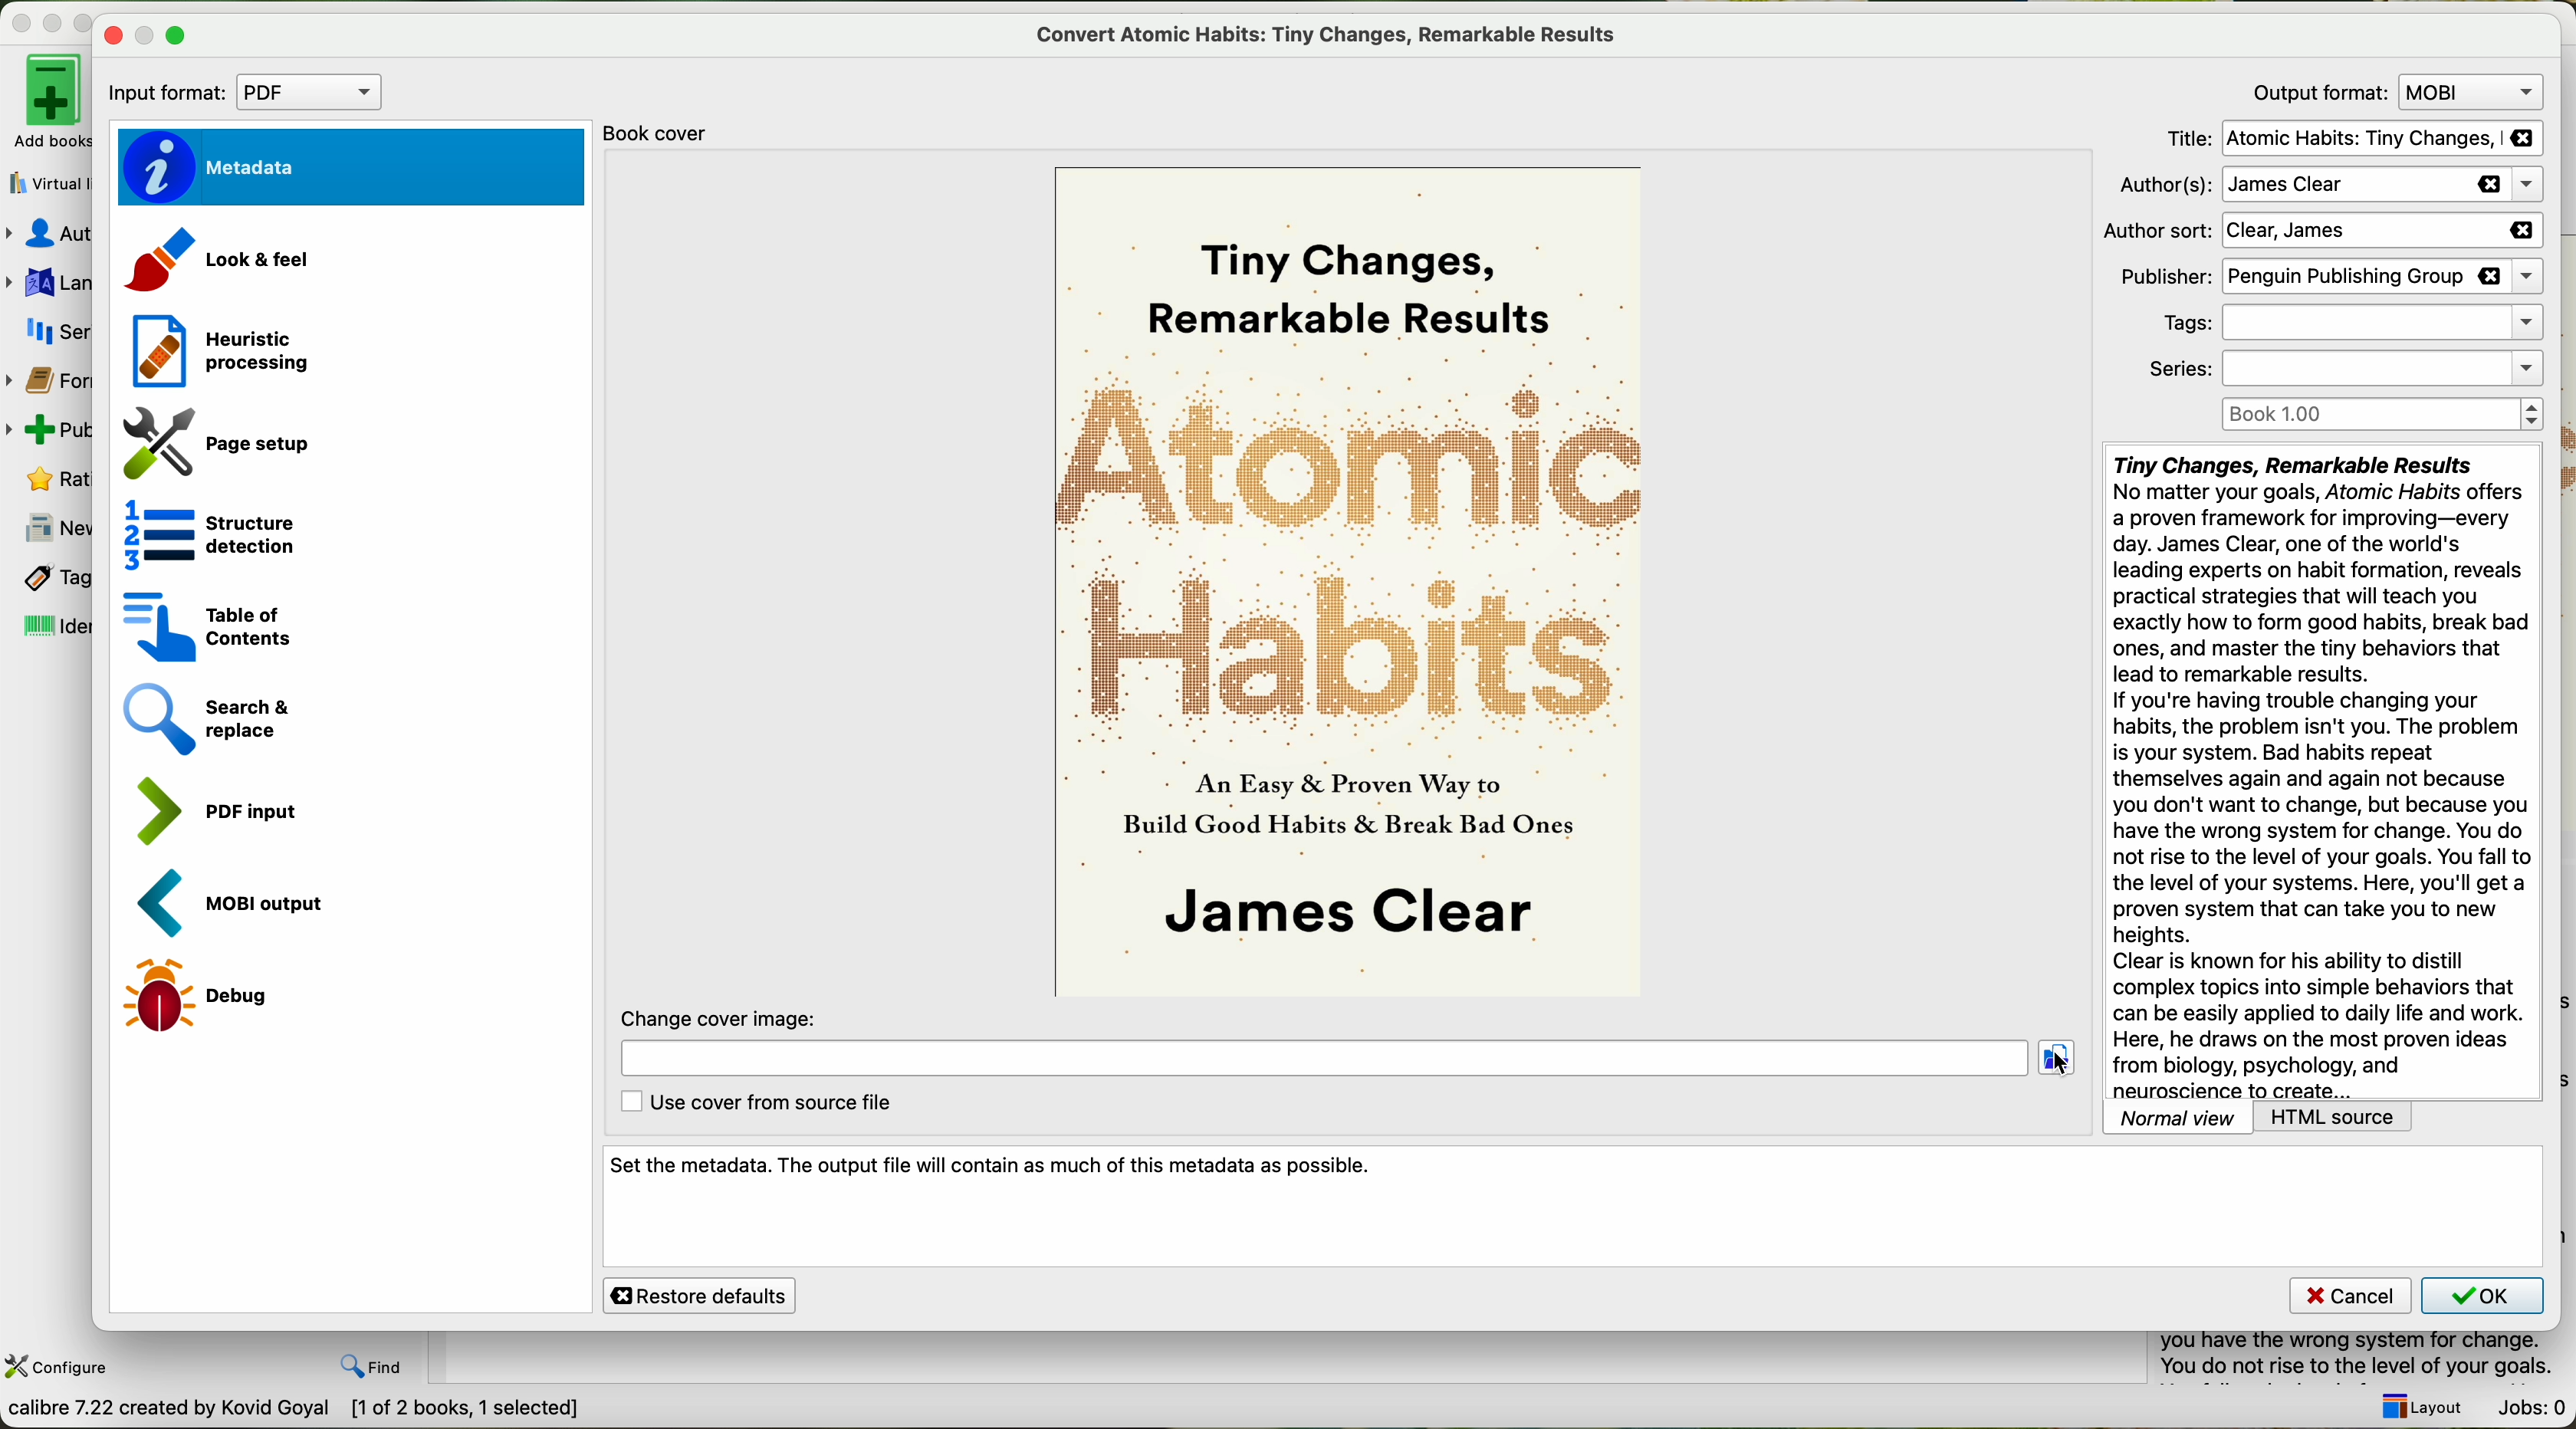  What do you see at coordinates (55, 625) in the screenshot?
I see `identifiers` at bounding box center [55, 625].